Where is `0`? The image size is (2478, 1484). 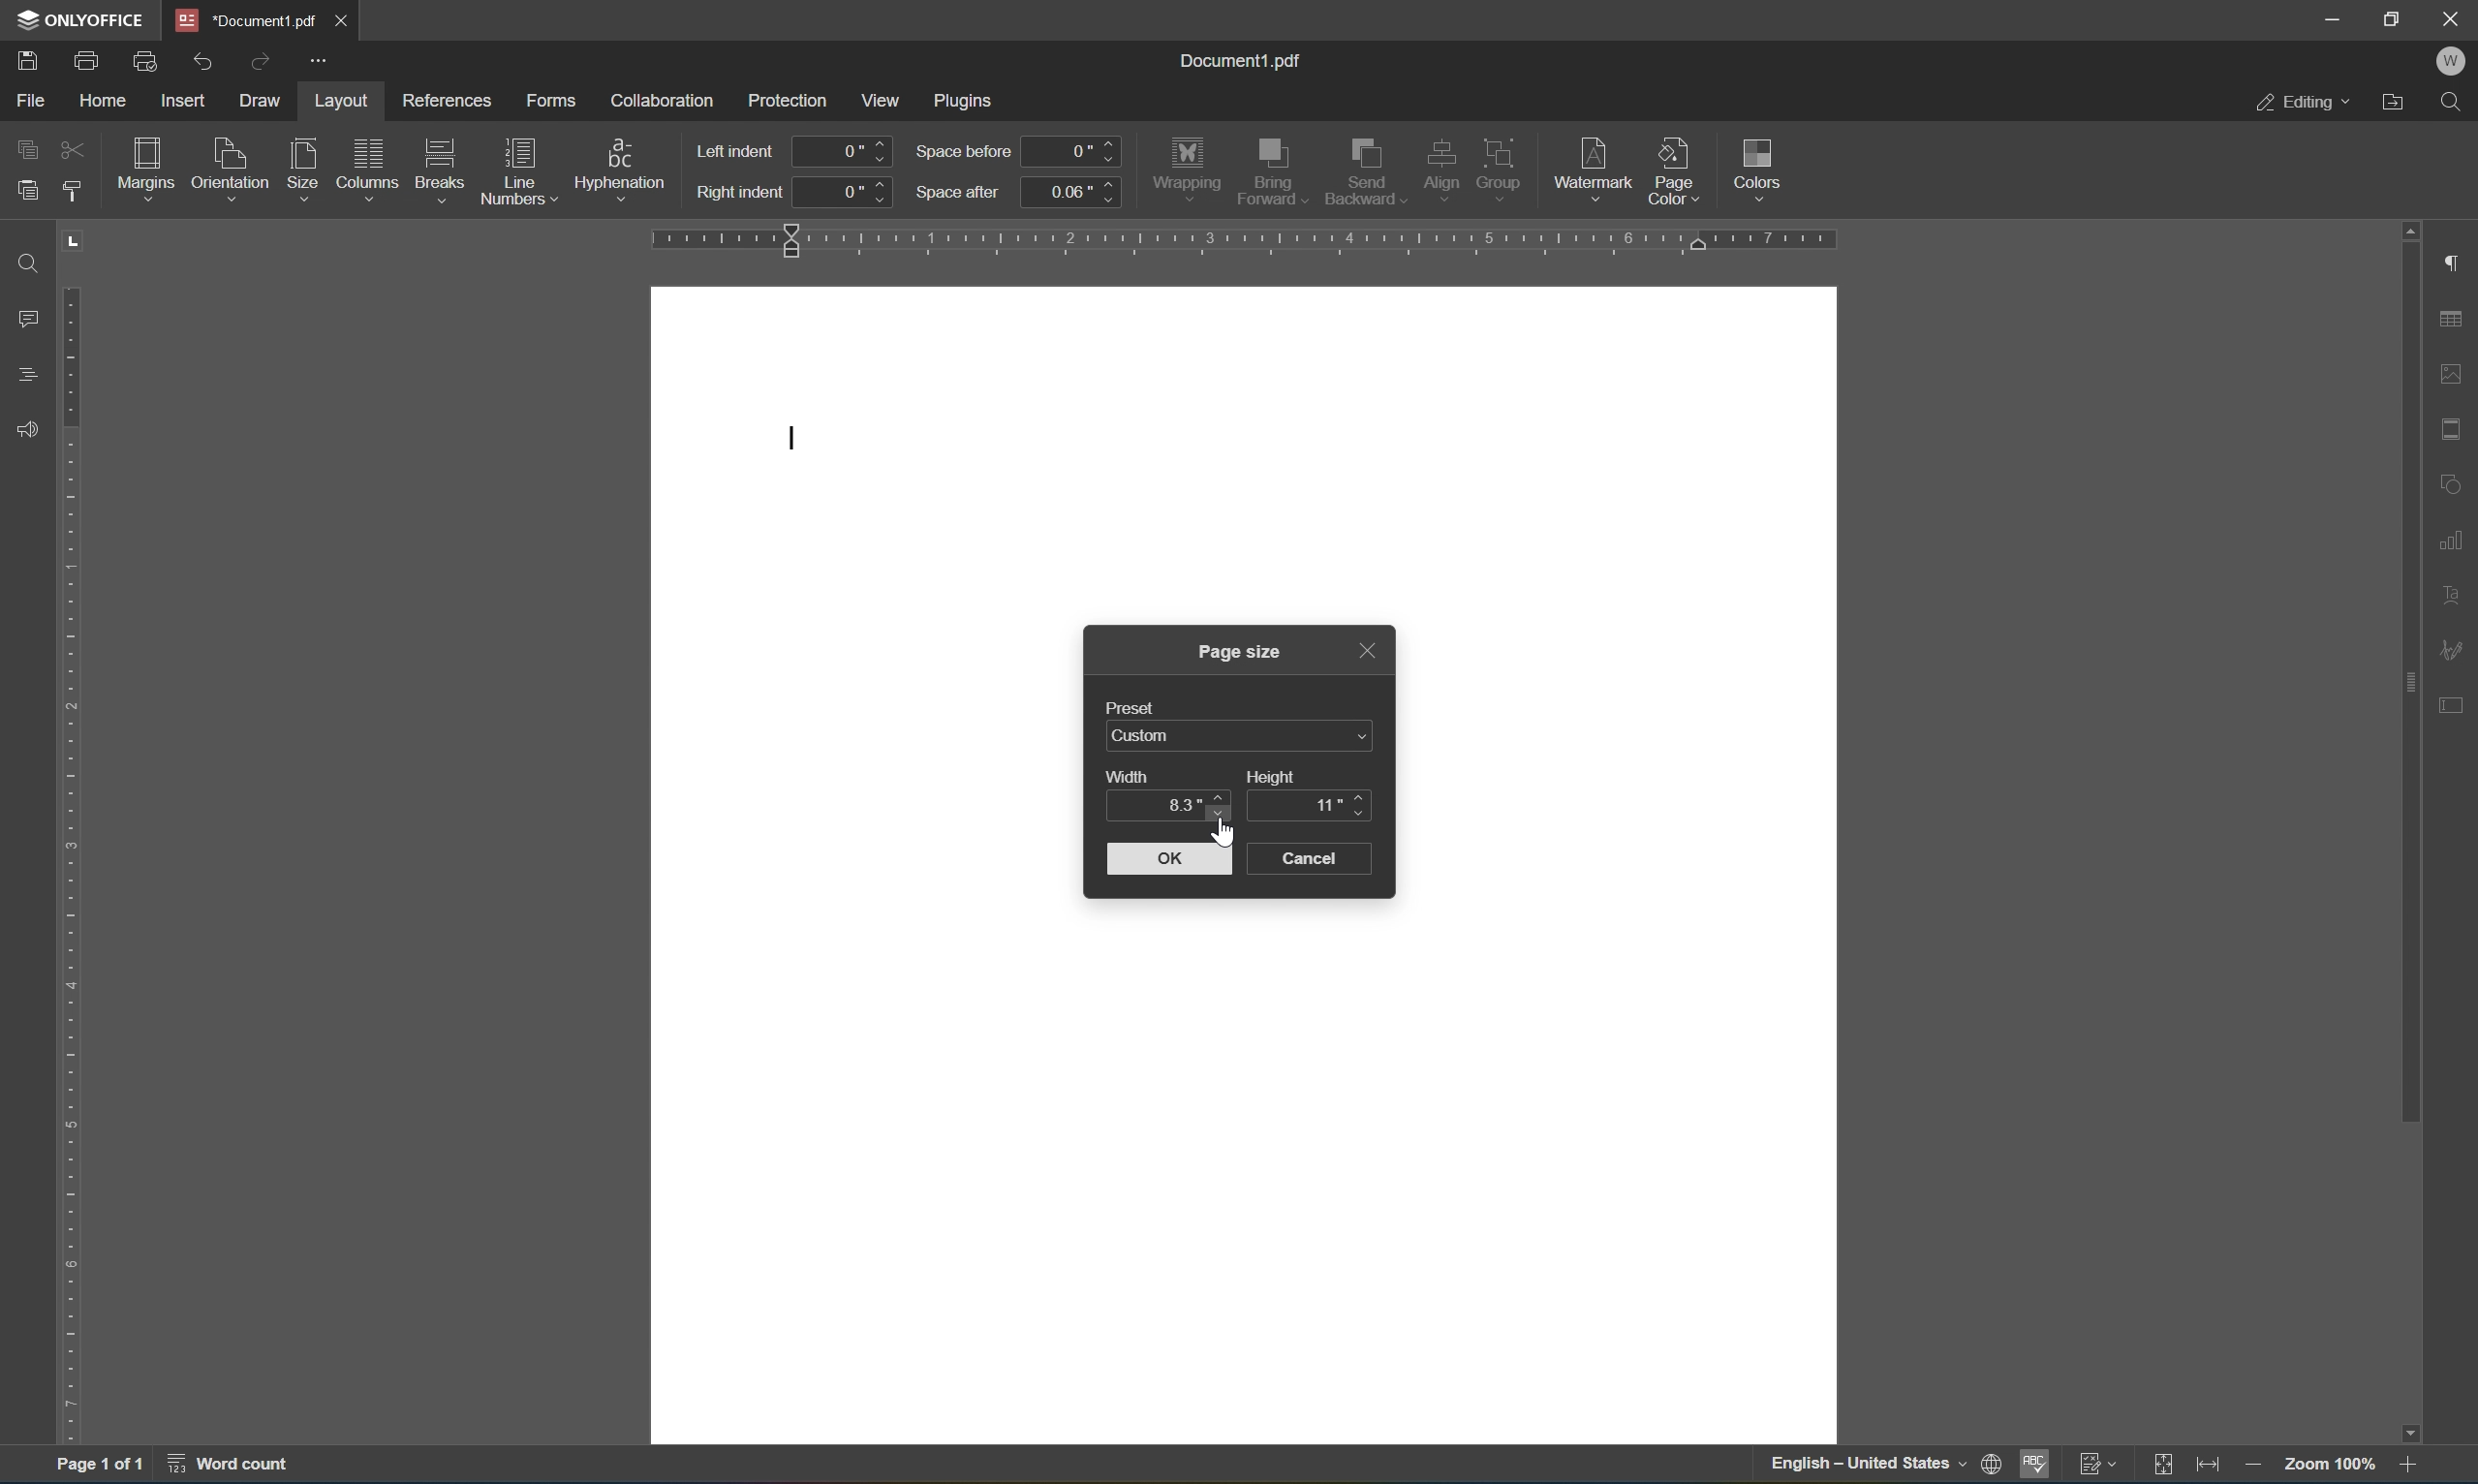 0 is located at coordinates (844, 151).